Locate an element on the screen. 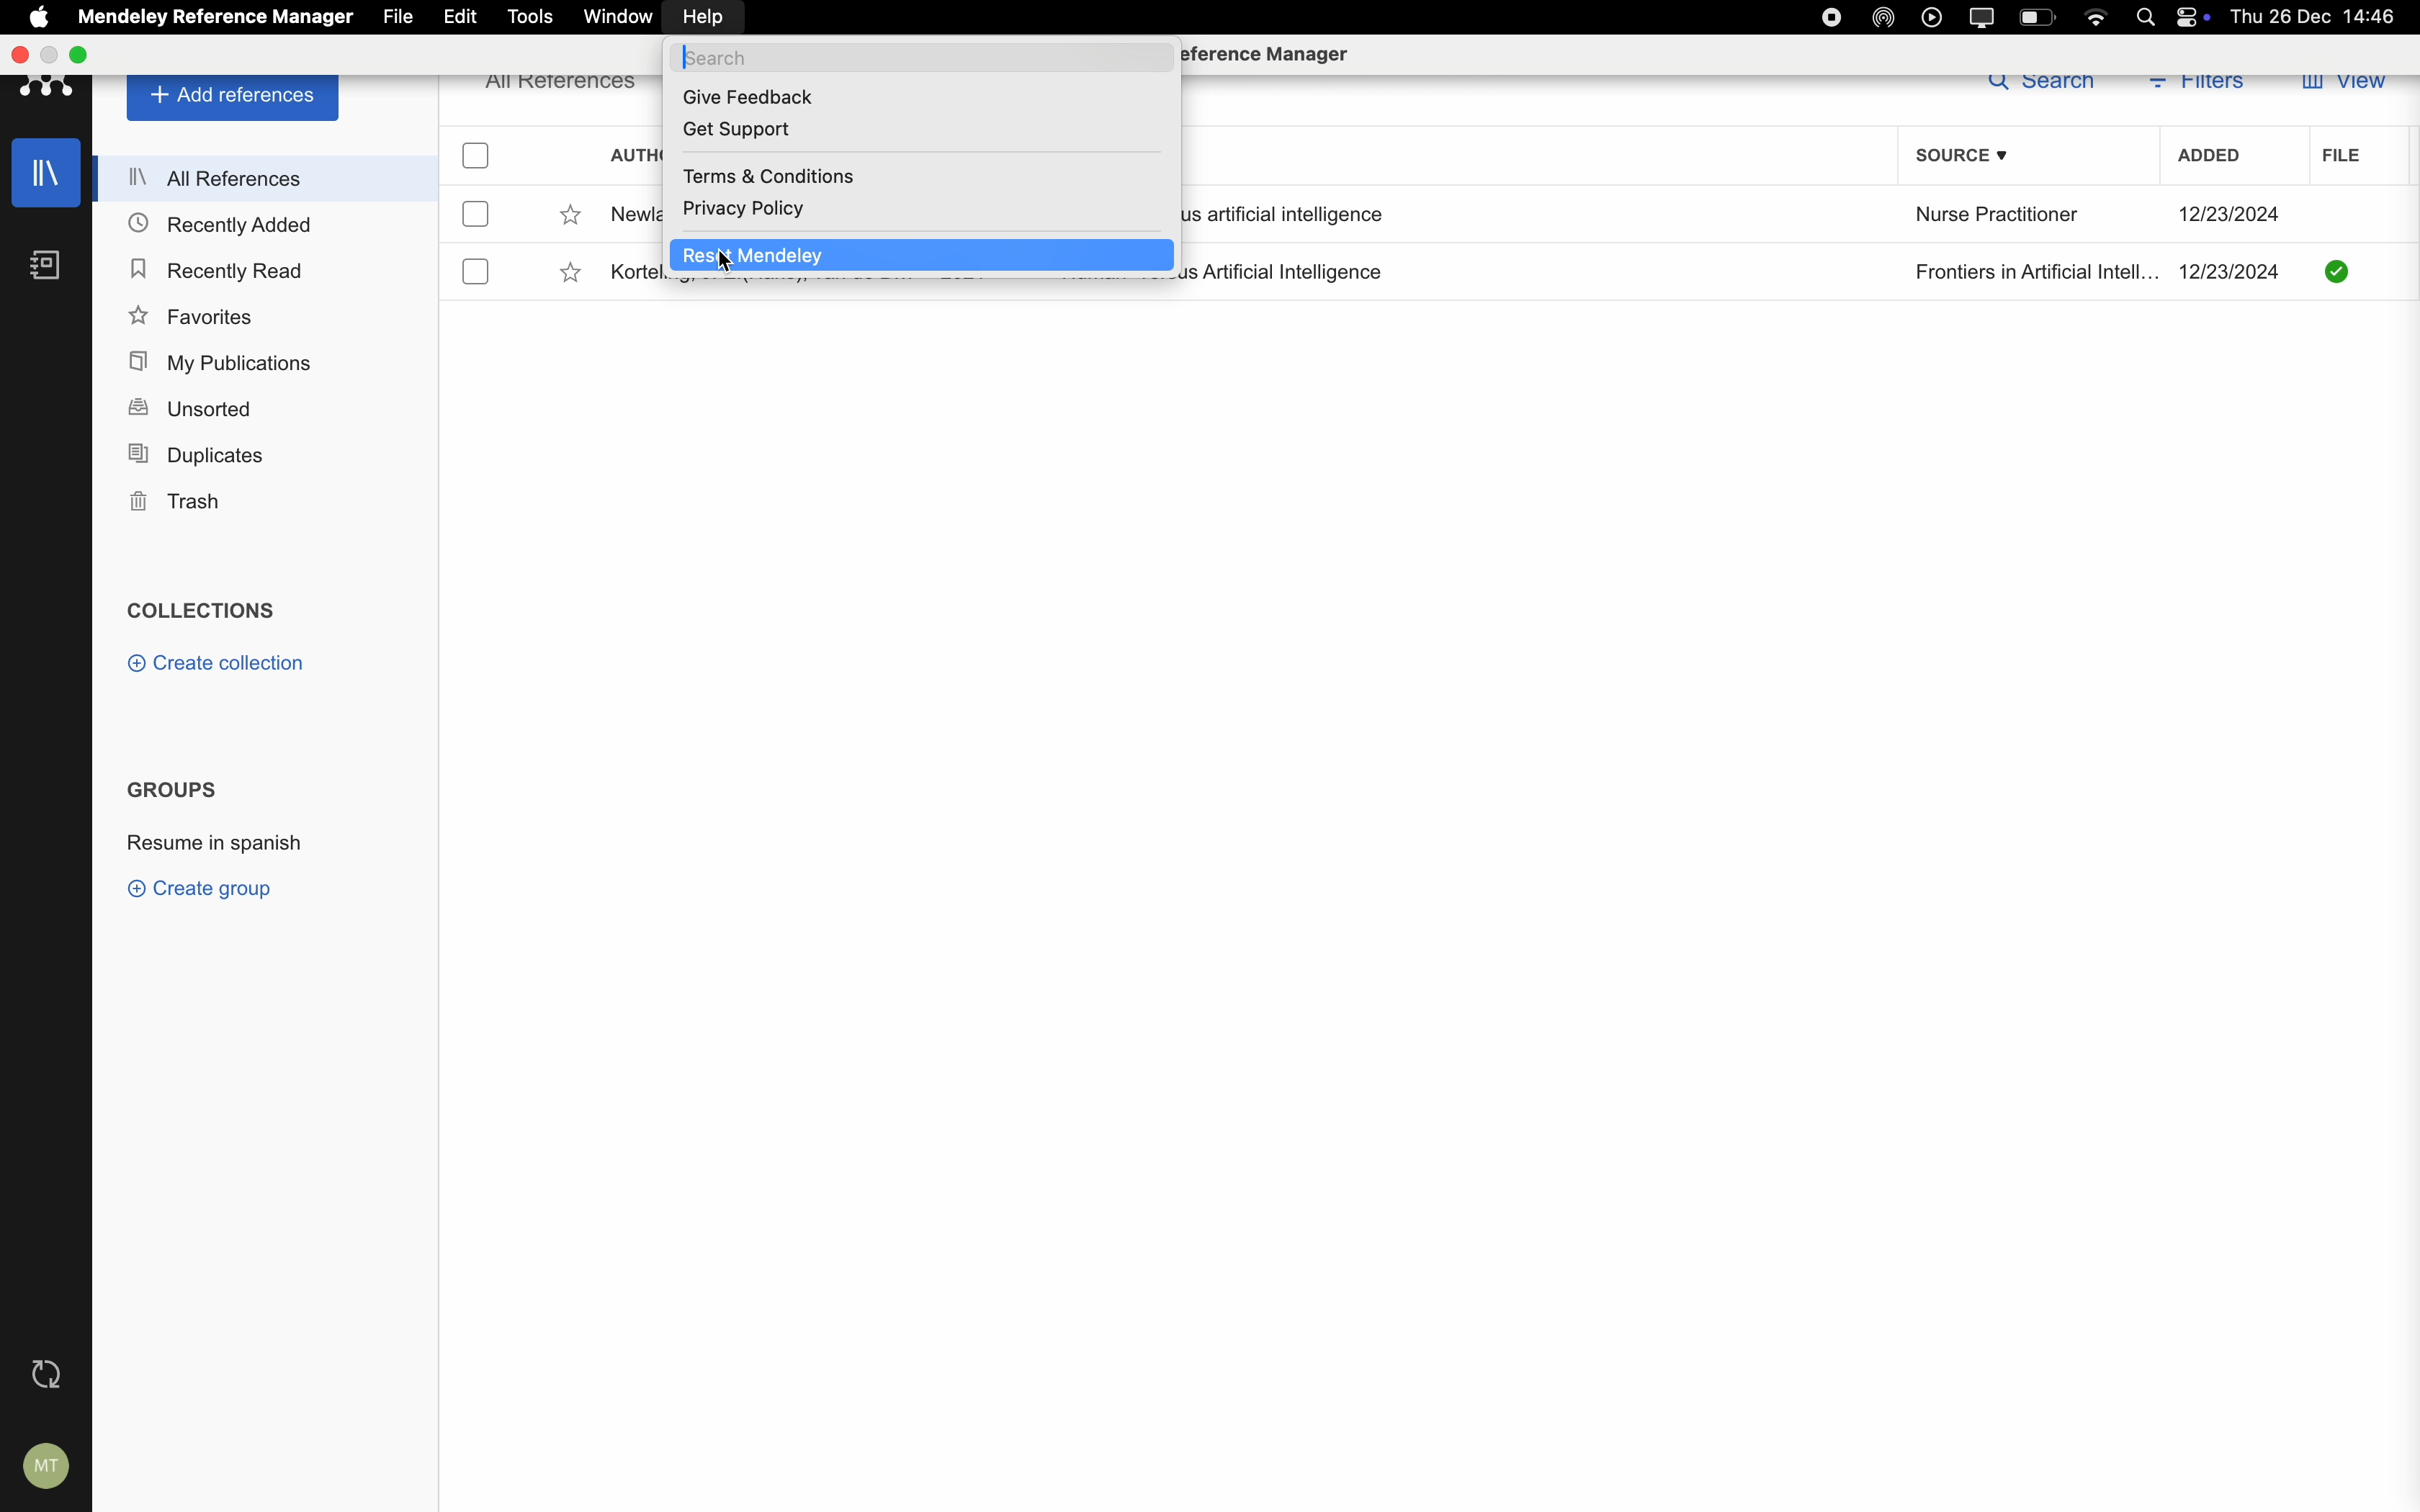 This screenshot has width=2420, height=1512. click on reset Mendeley is located at coordinates (921, 255).